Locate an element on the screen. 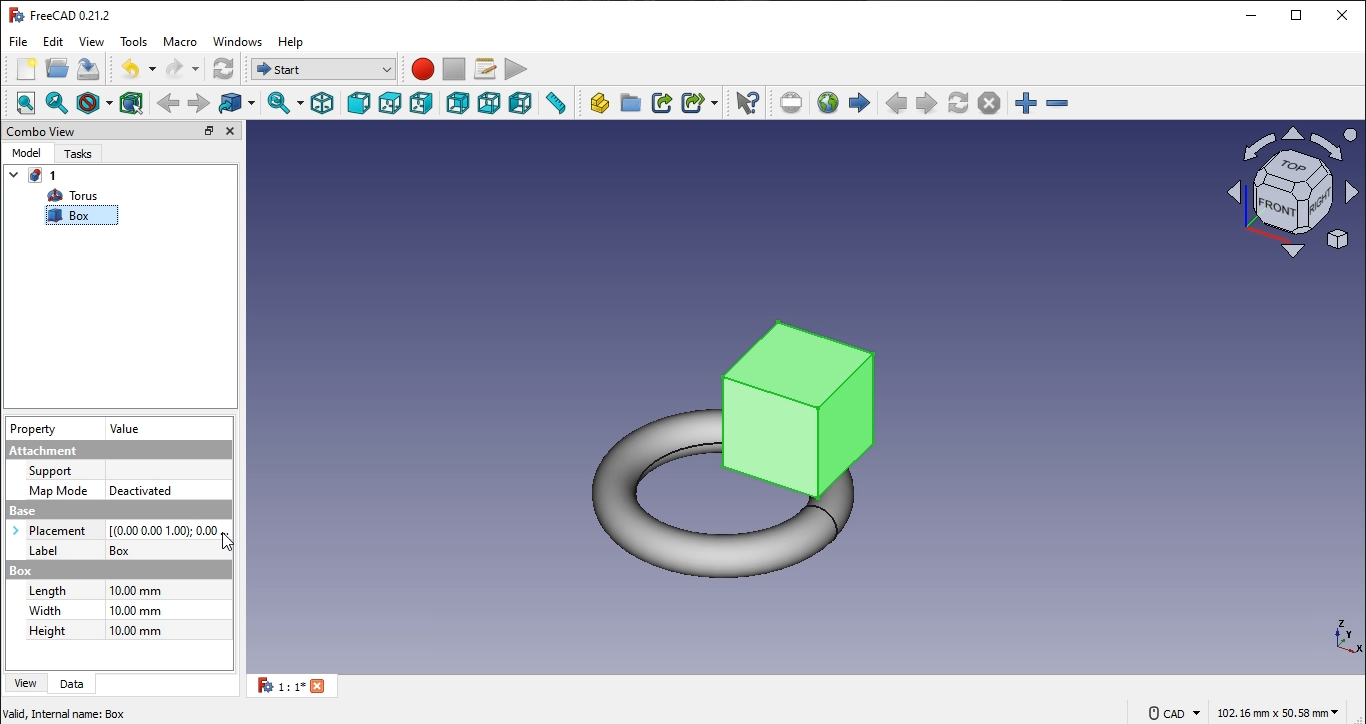  make link is located at coordinates (661, 102).